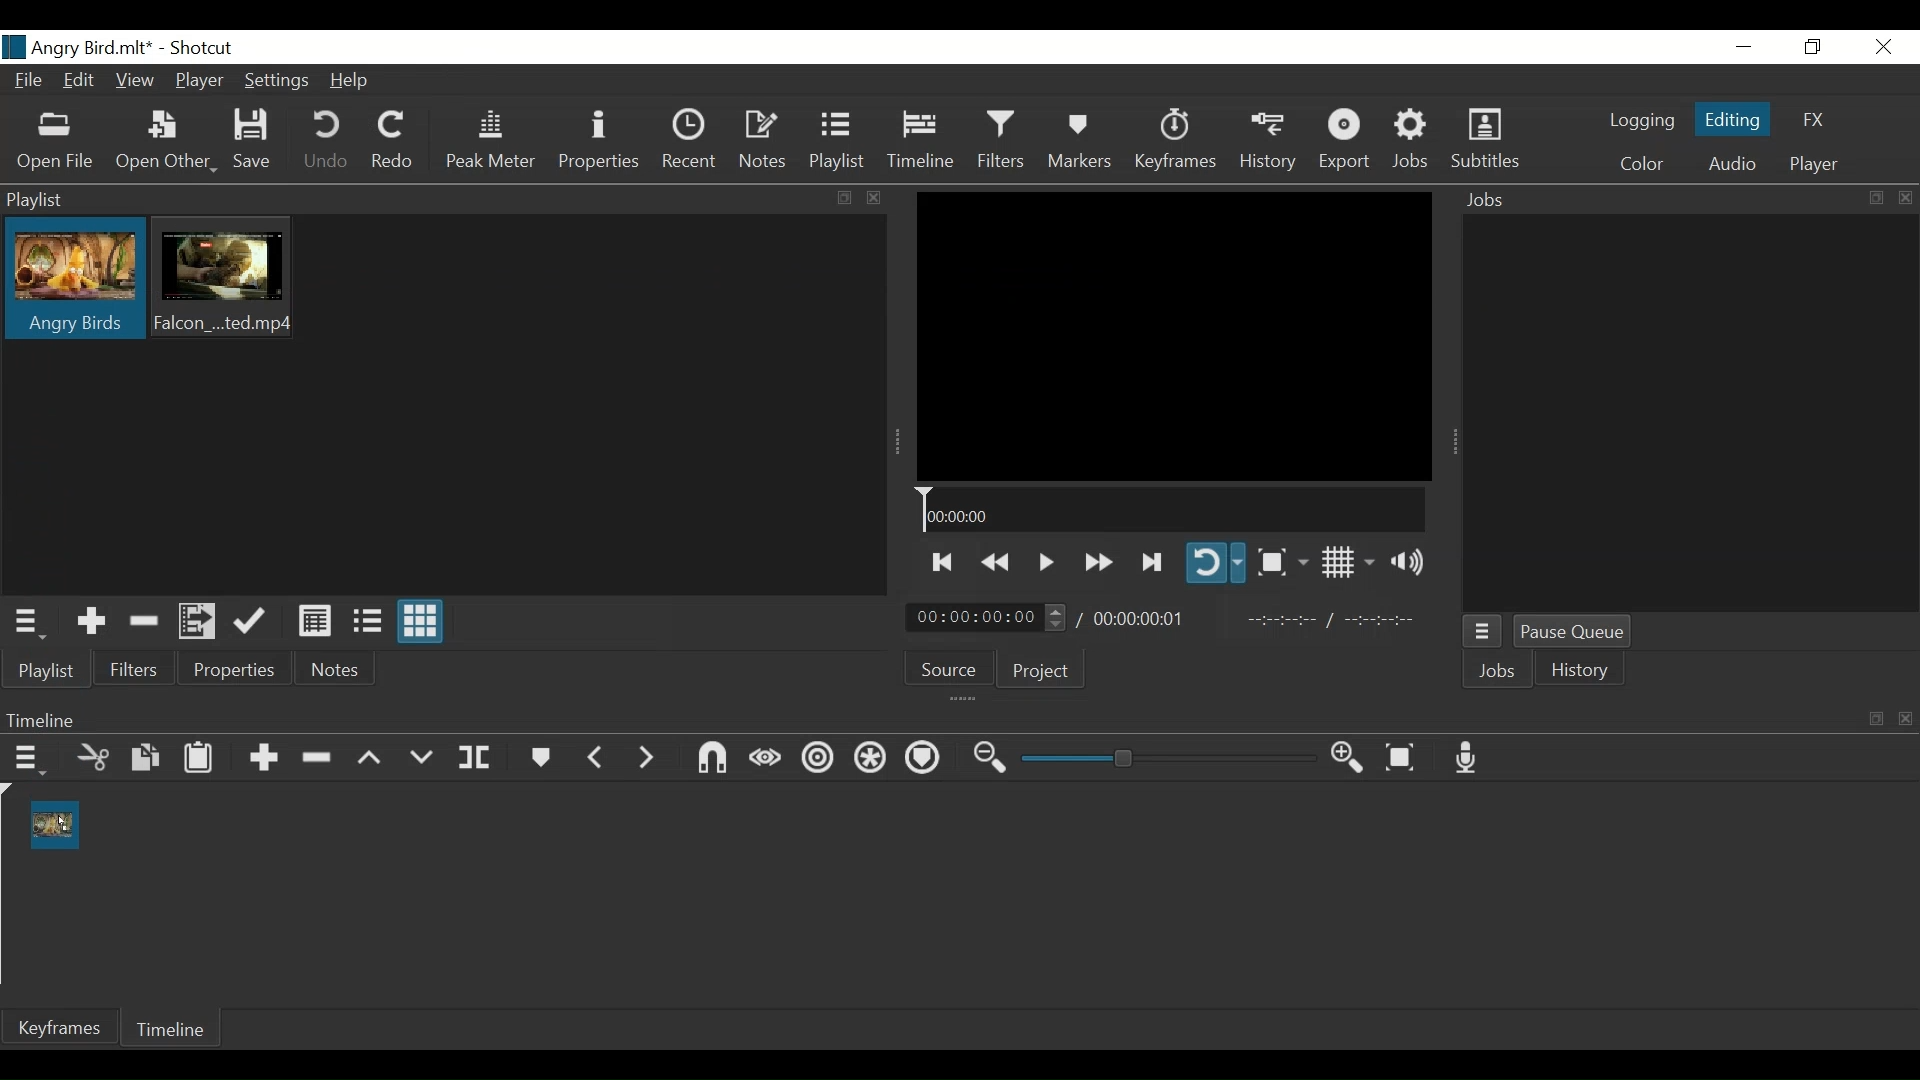 The image size is (1920, 1080). What do you see at coordinates (693, 143) in the screenshot?
I see `Recent` at bounding box center [693, 143].